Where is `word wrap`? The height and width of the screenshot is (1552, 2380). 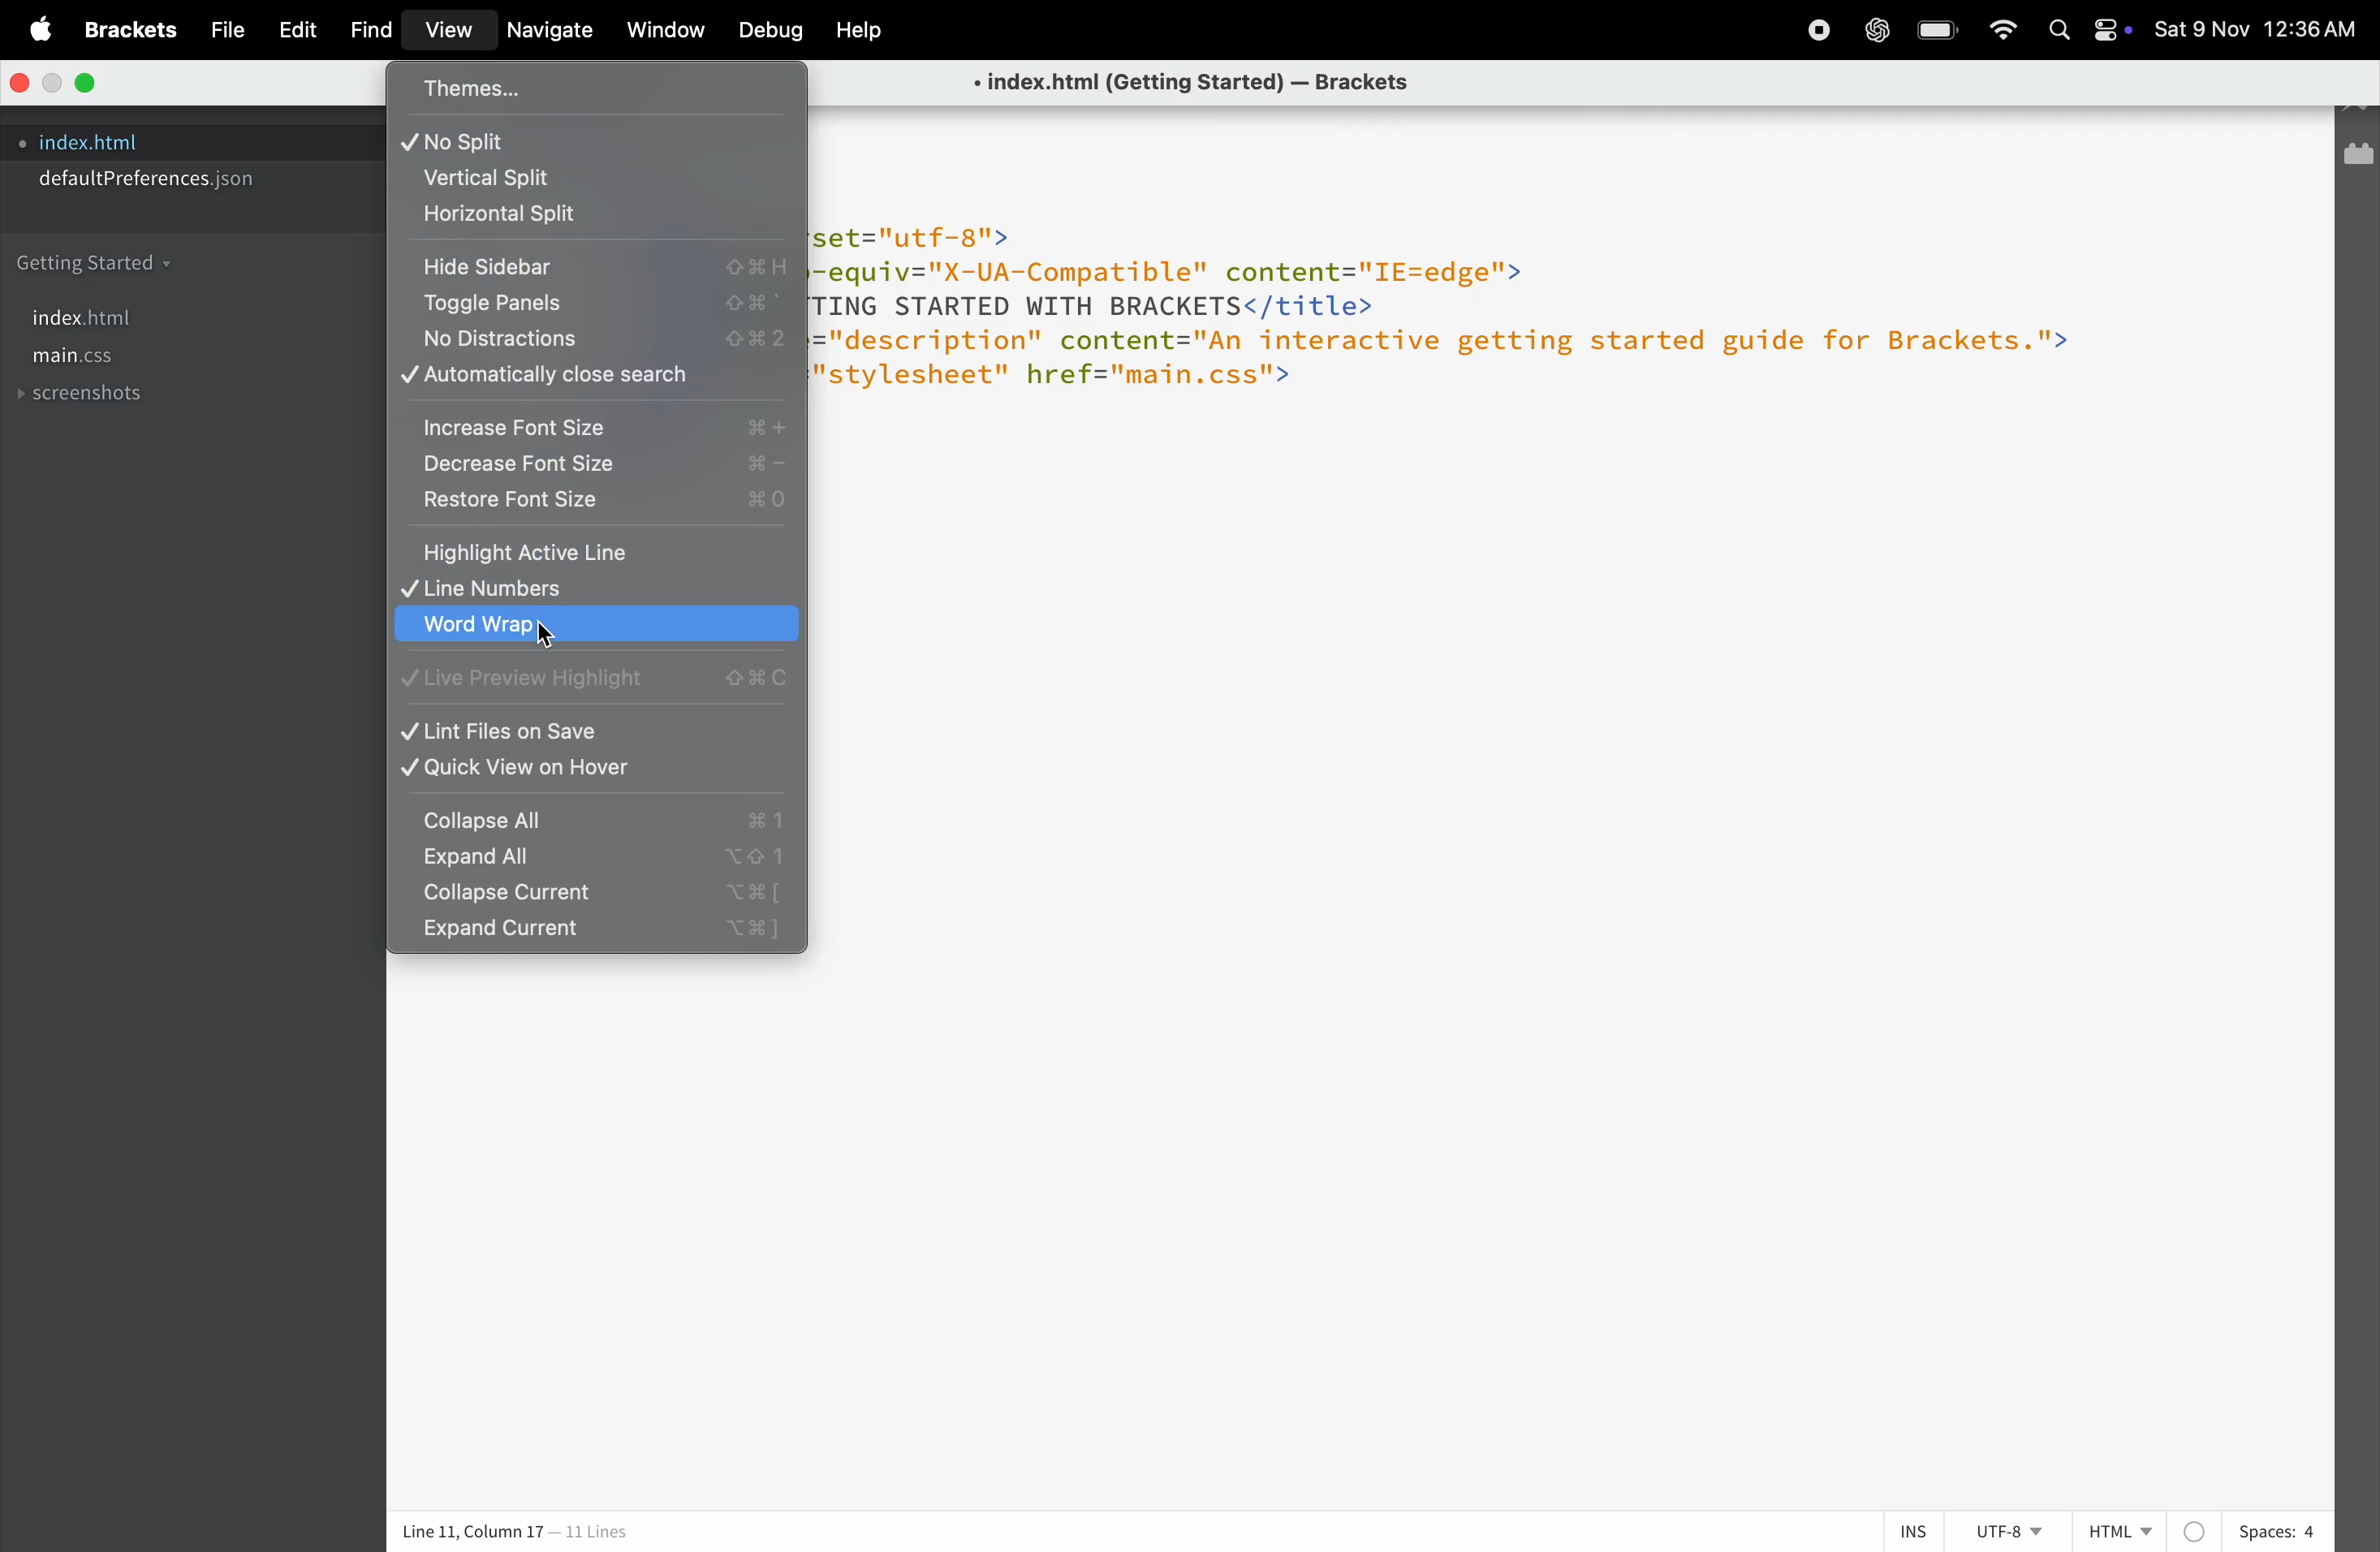
word wrap is located at coordinates (593, 629).